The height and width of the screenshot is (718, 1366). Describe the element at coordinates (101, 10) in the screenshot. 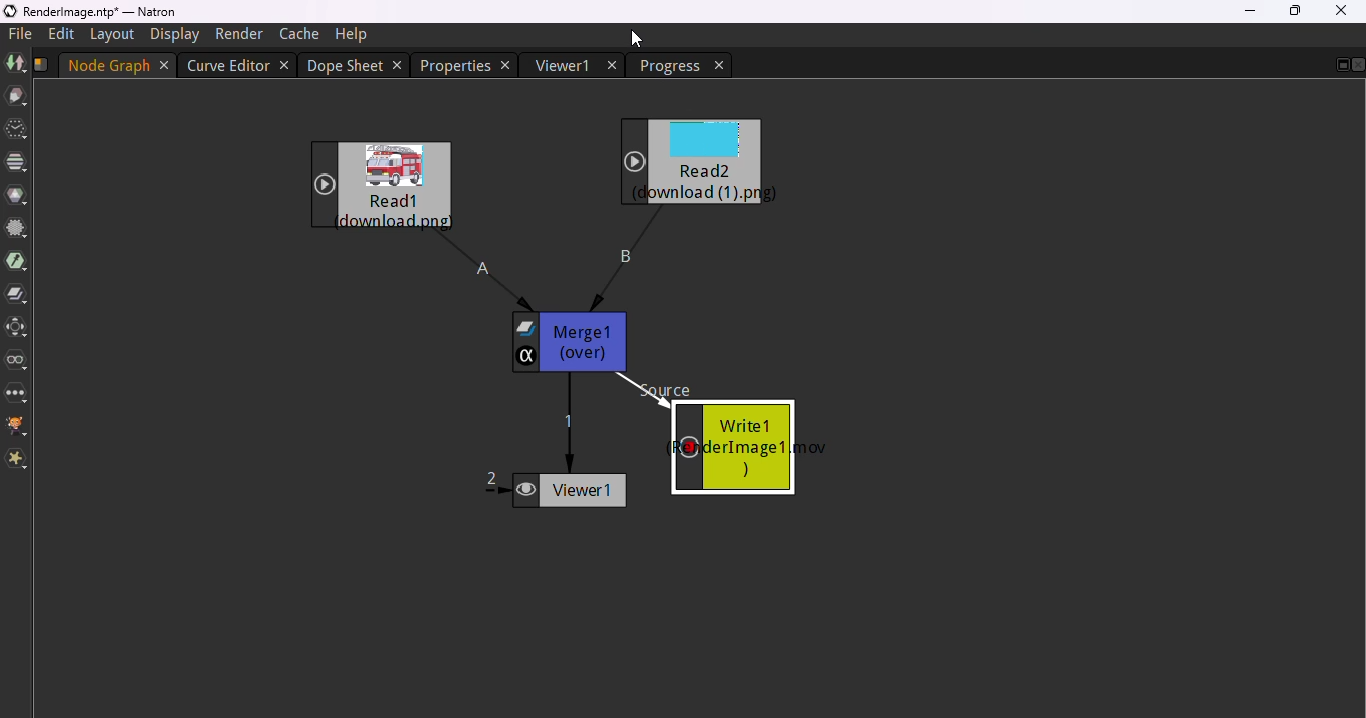

I see `title` at that location.